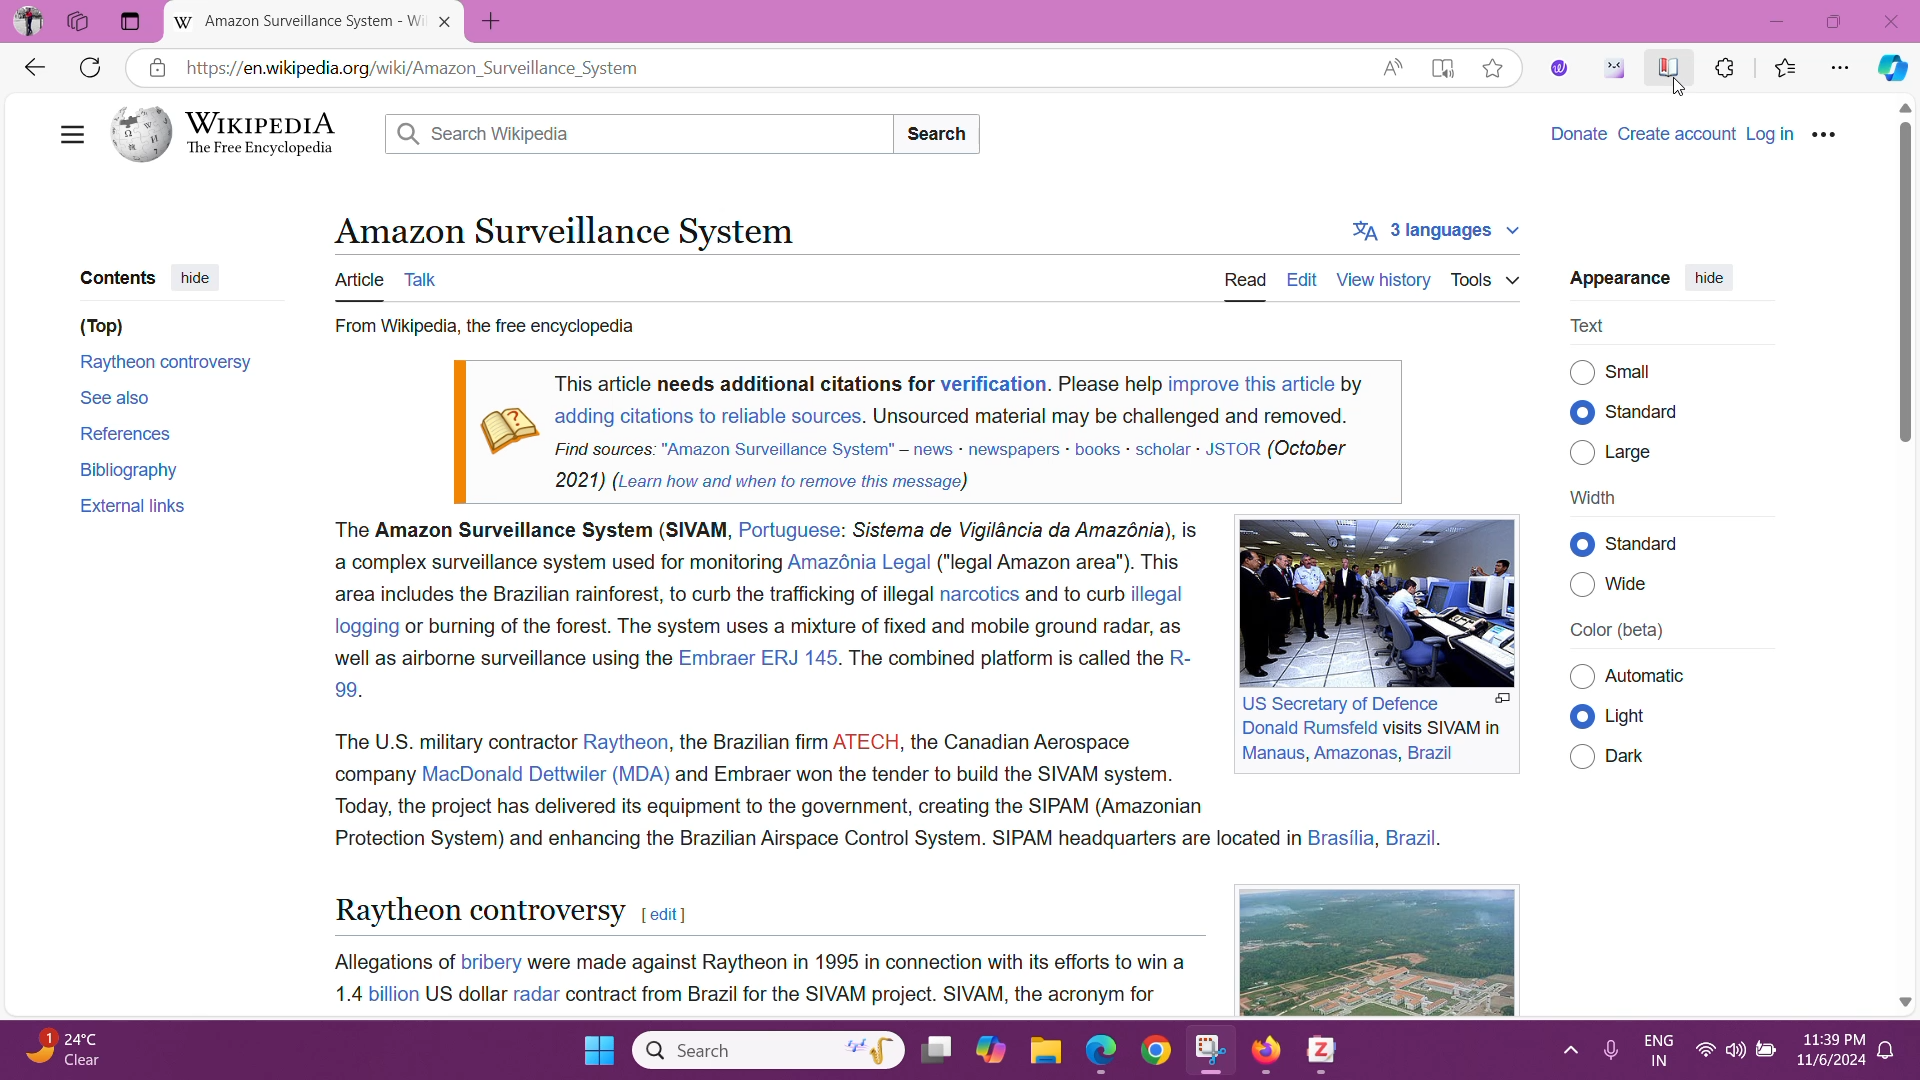 The height and width of the screenshot is (1080, 1920). What do you see at coordinates (1725, 66) in the screenshot?
I see `Extensions` at bounding box center [1725, 66].